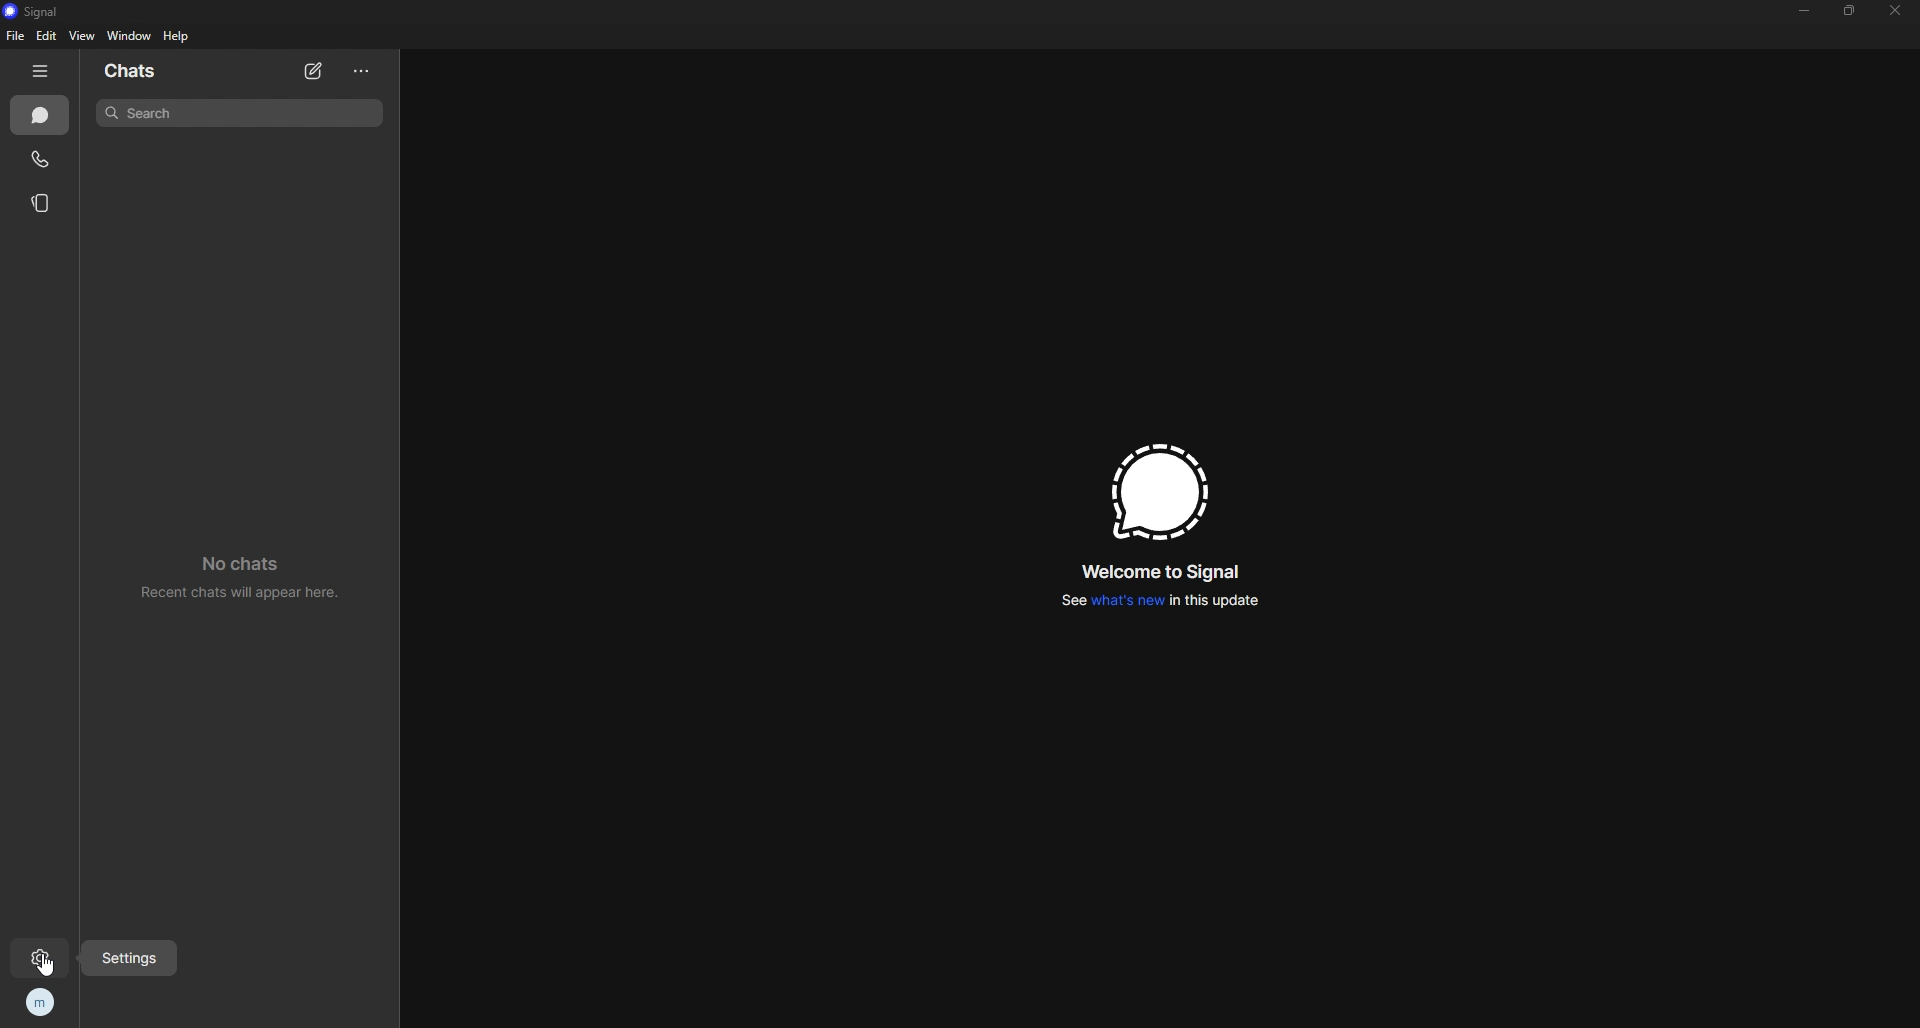 The width and height of the screenshot is (1920, 1028). I want to click on stories, so click(43, 203).